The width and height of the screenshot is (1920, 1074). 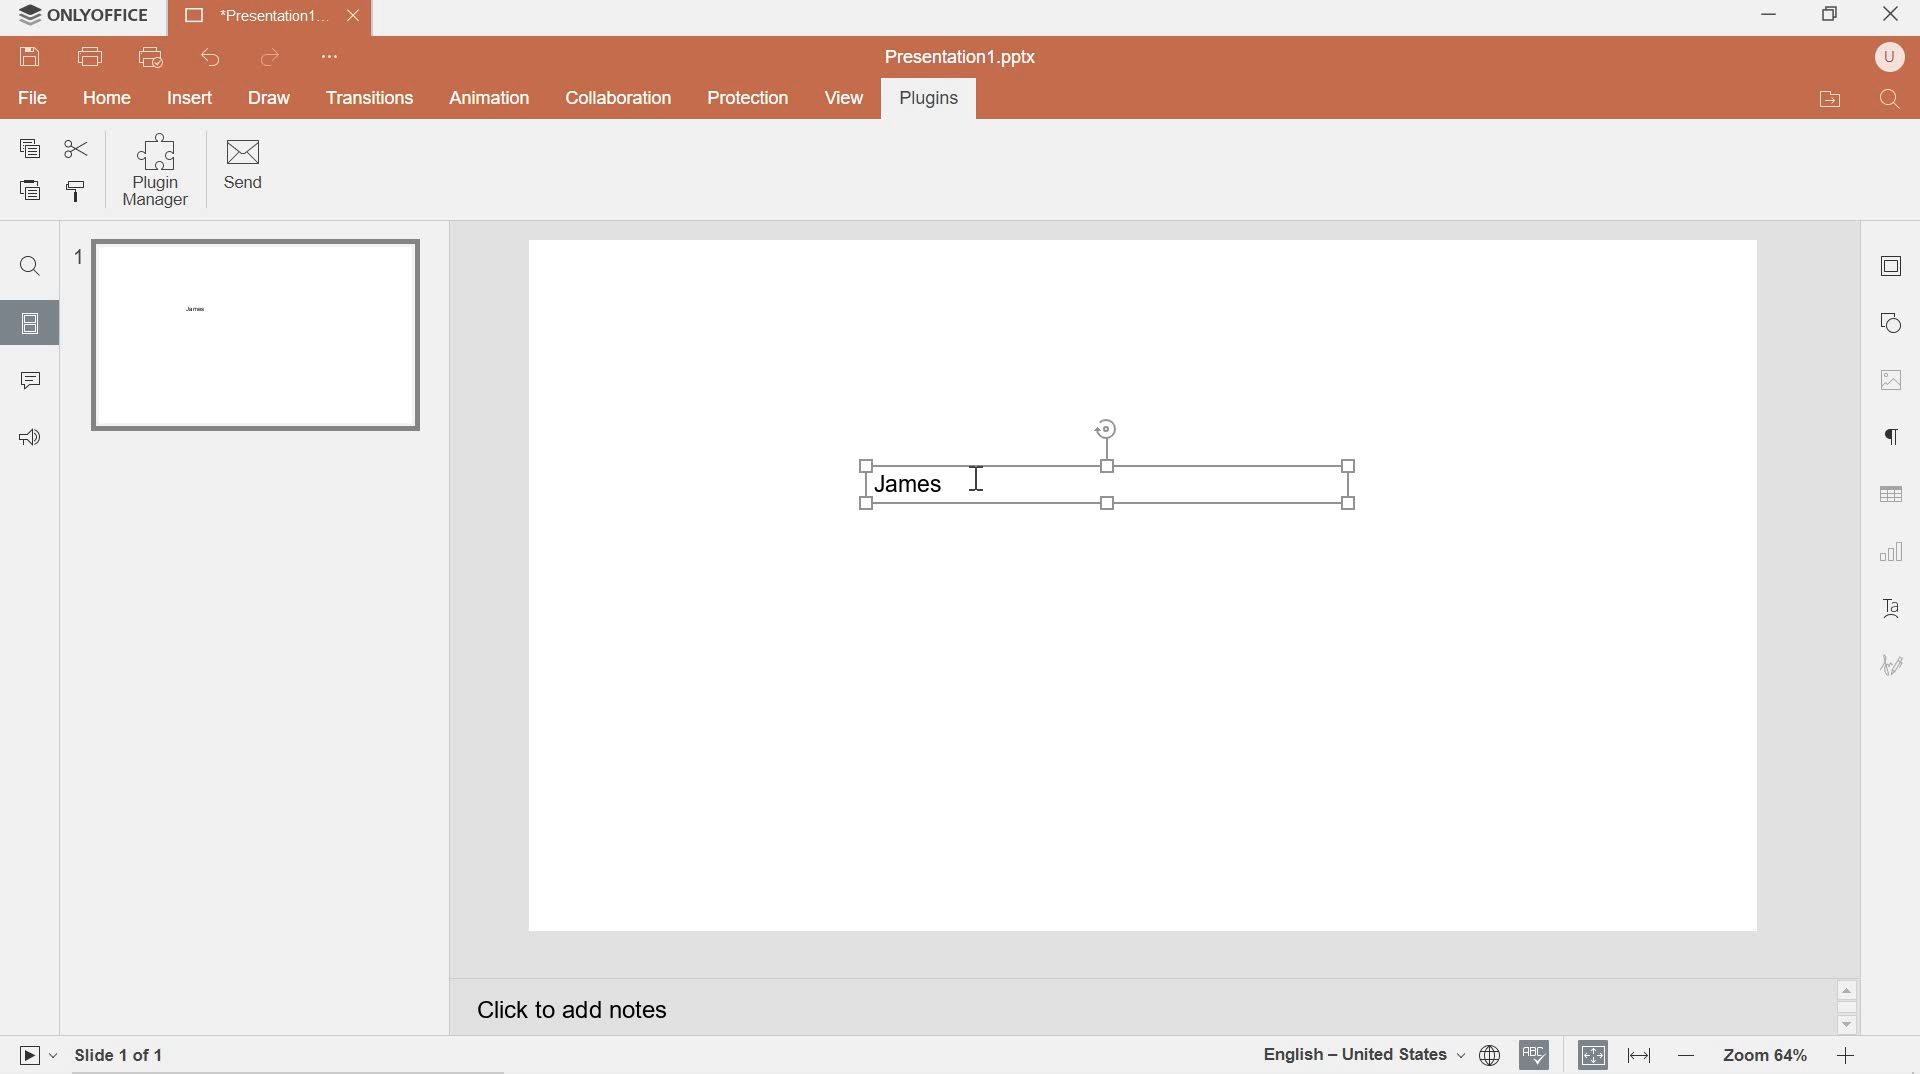 I want to click on collaboration, so click(x=616, y=99).